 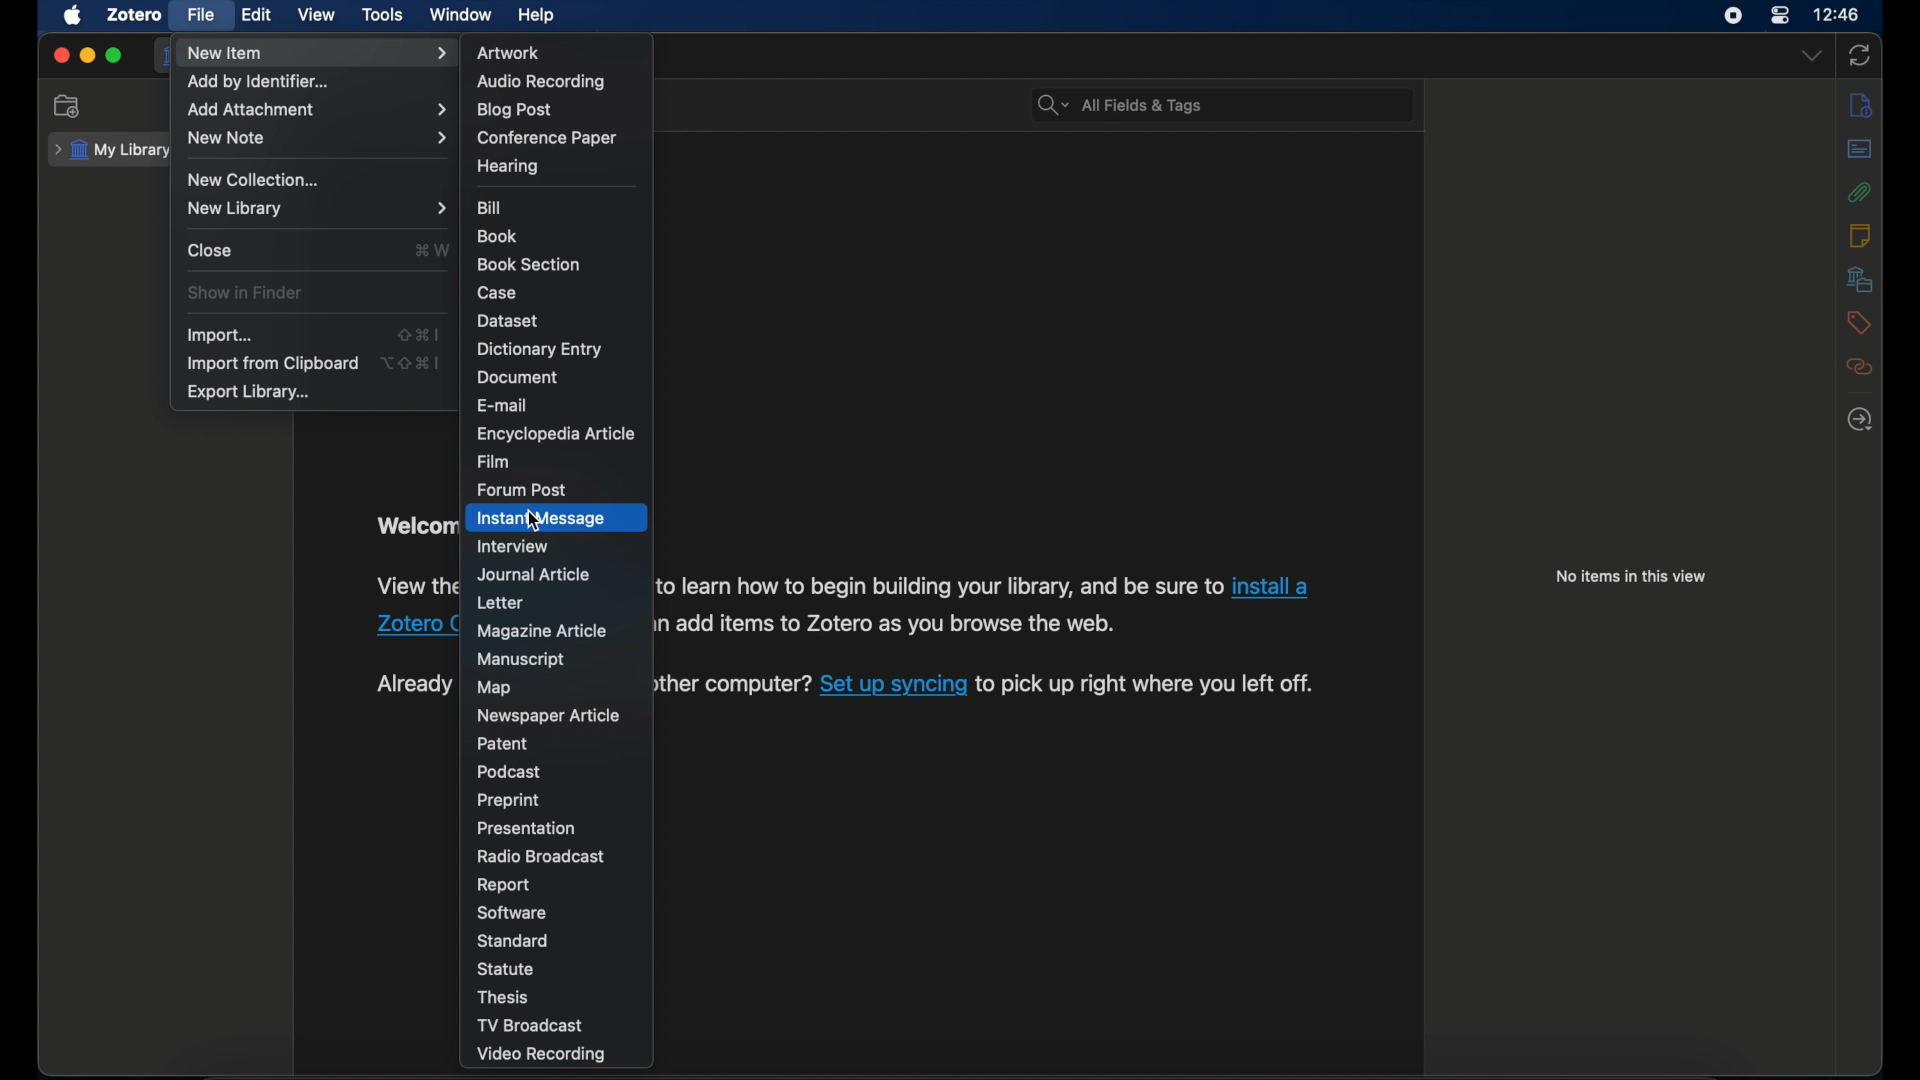 What do you see at coordinates (532, 1026) in the screenshot?
I see `tv broadcast` at bounding box center [532, 1026].